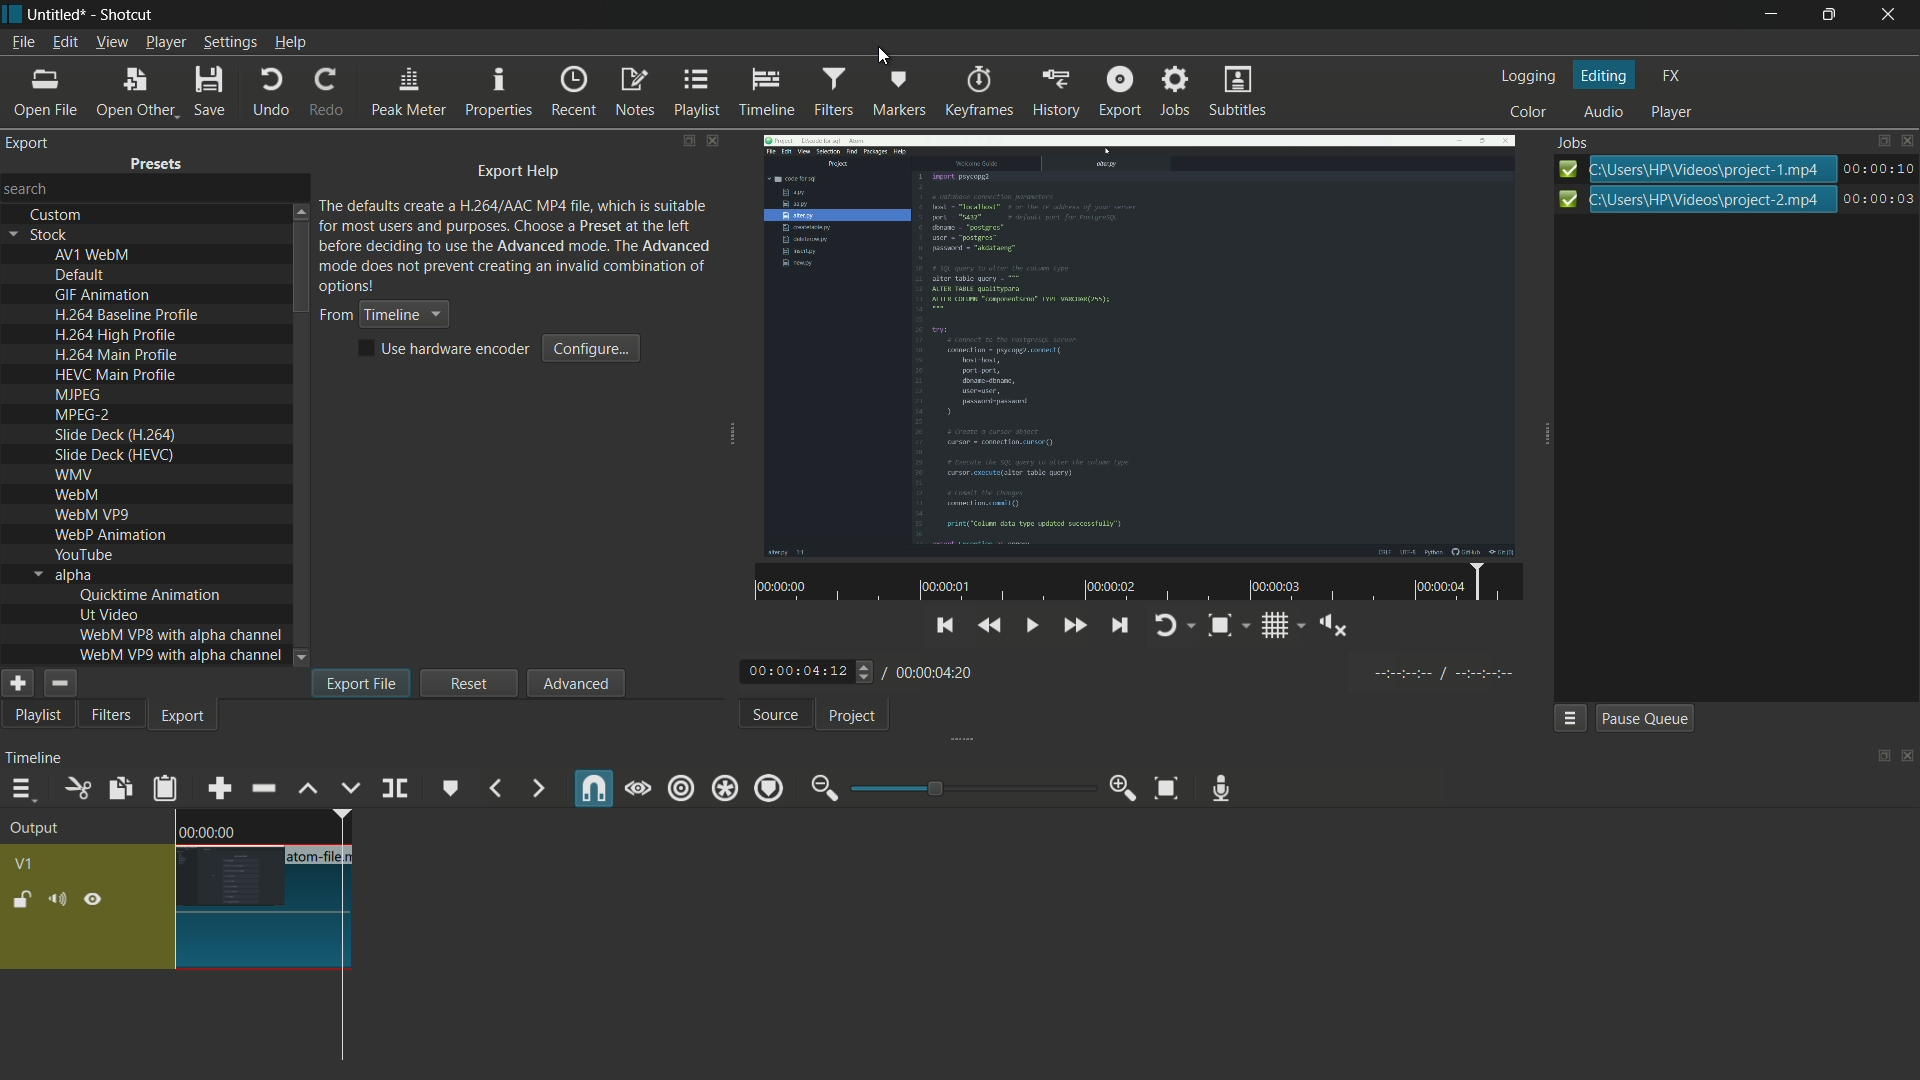 The image size is (1920, 1080). What do you see at coordinates (1604, 112) in the screenshot?
I see `audio` at bounding box center [1604, 112].